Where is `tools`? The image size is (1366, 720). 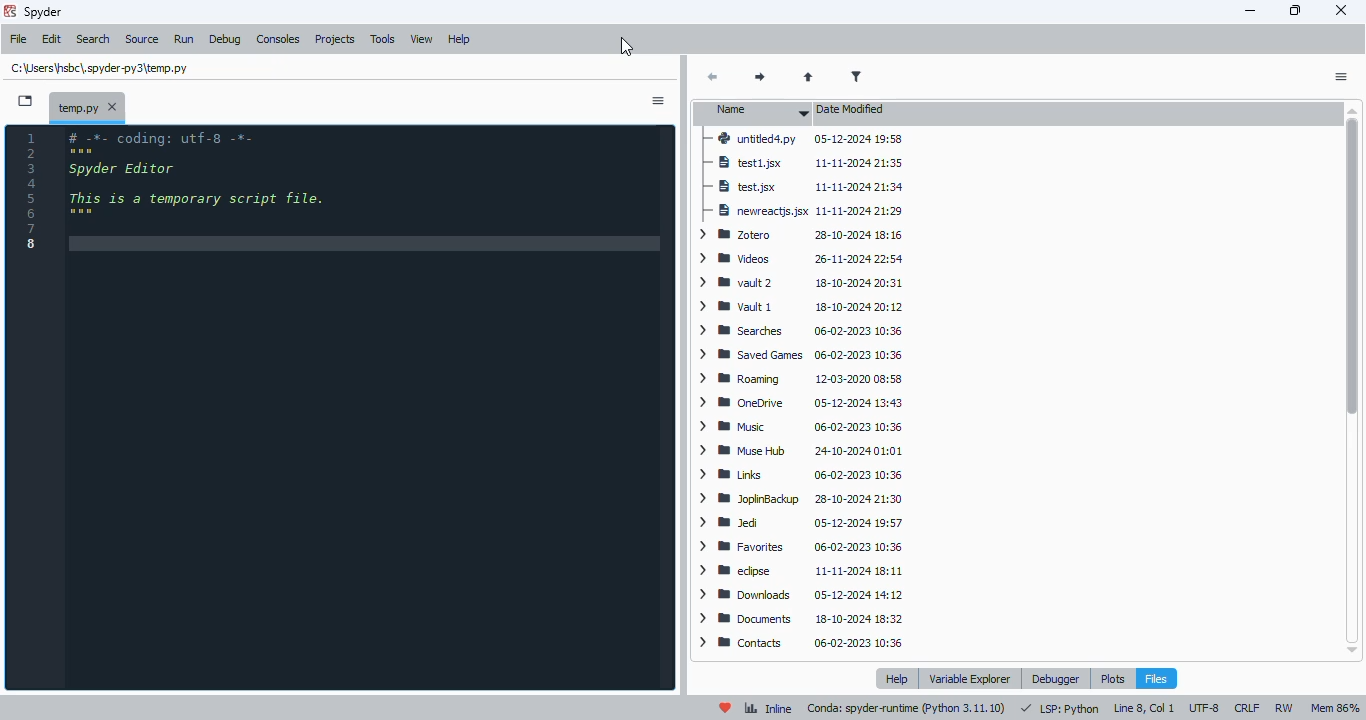
tools is located at coordinates (383, 39).